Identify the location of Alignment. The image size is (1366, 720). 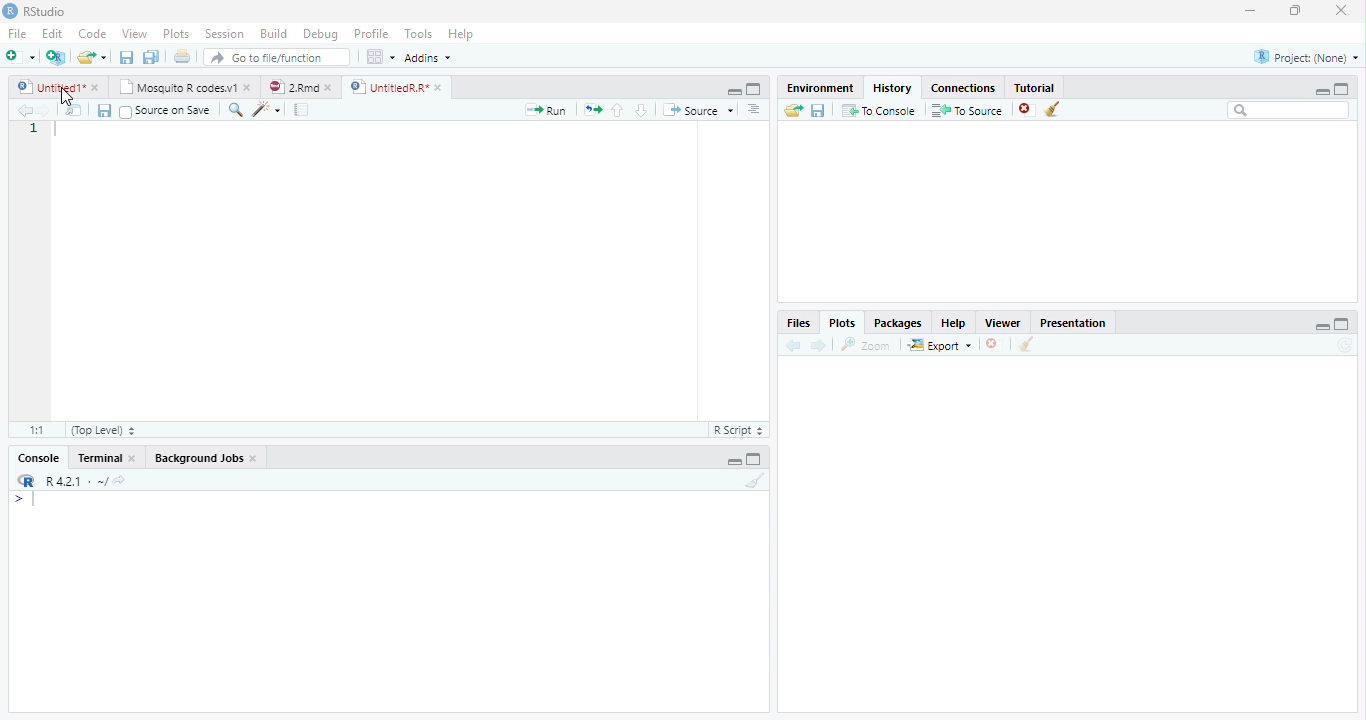
(754, 110).